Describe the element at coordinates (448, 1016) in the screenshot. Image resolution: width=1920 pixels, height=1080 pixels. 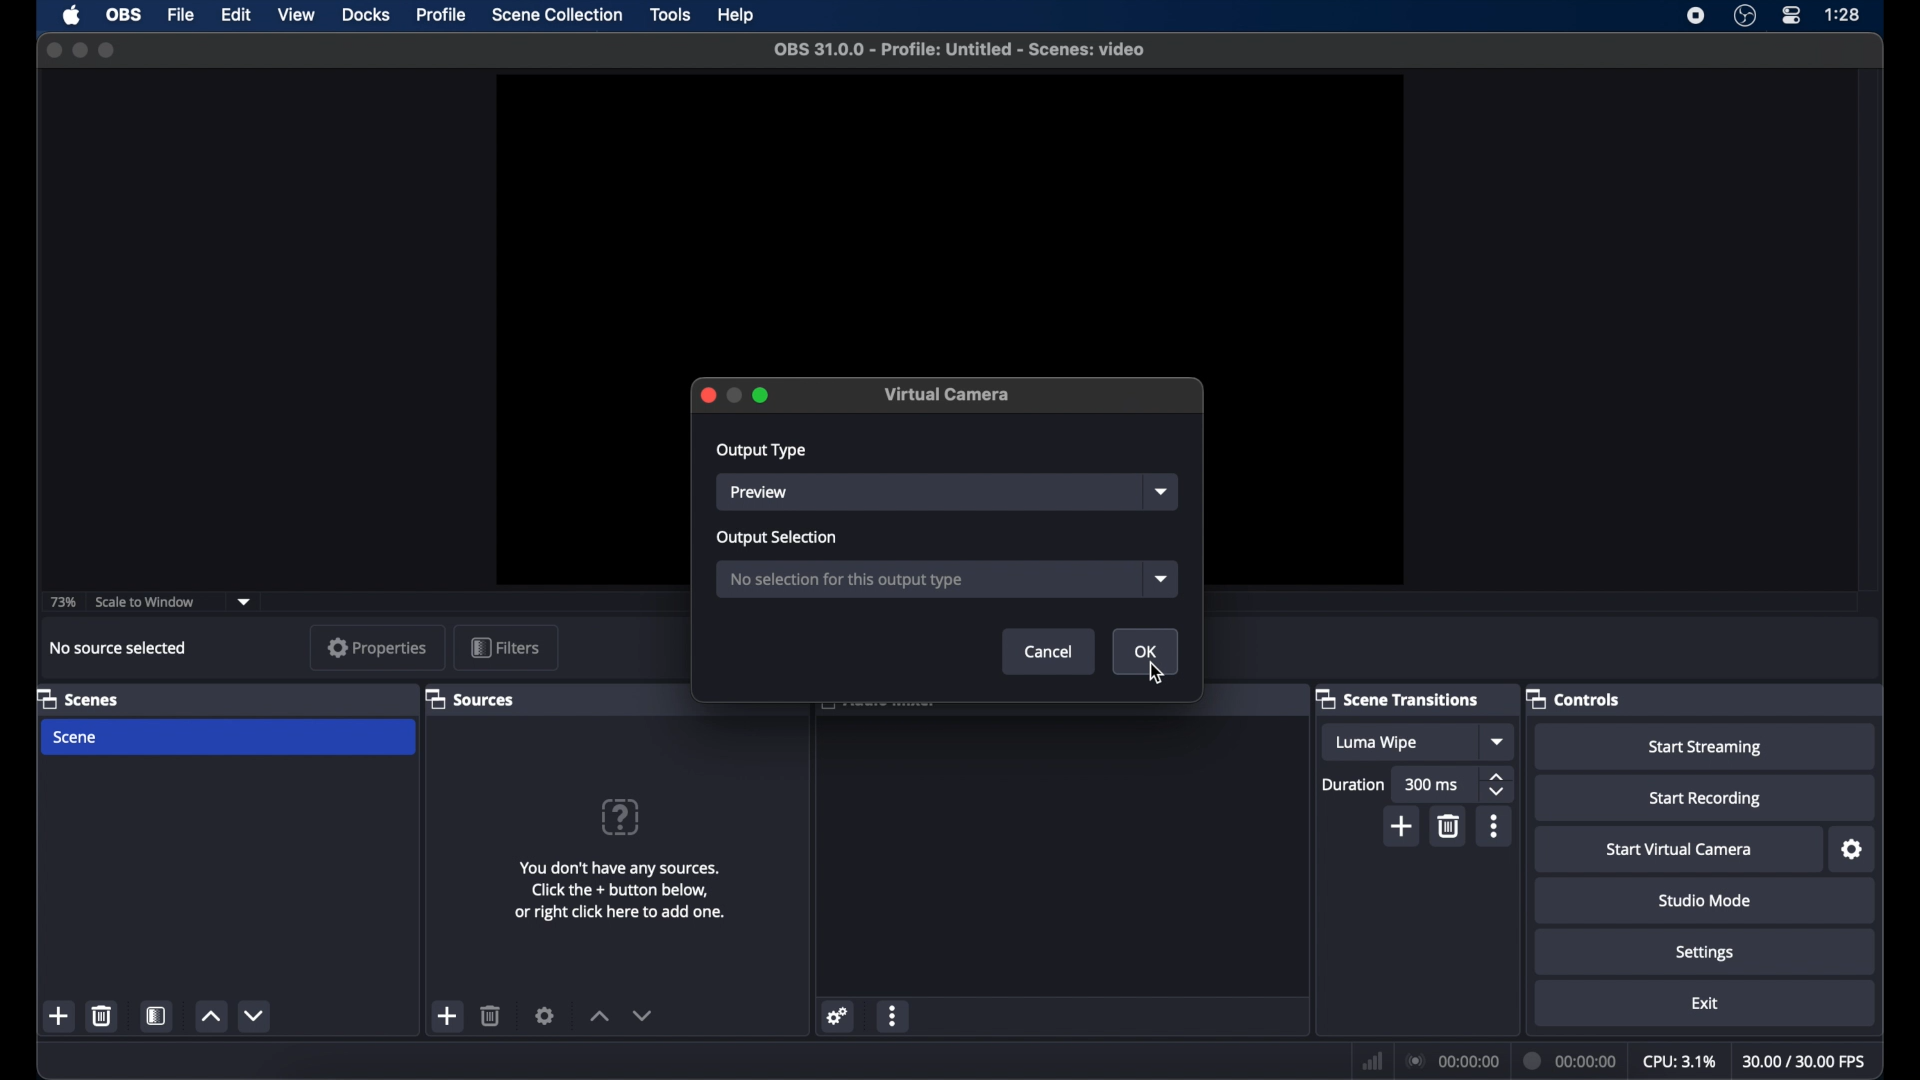
I see `add` at that location.